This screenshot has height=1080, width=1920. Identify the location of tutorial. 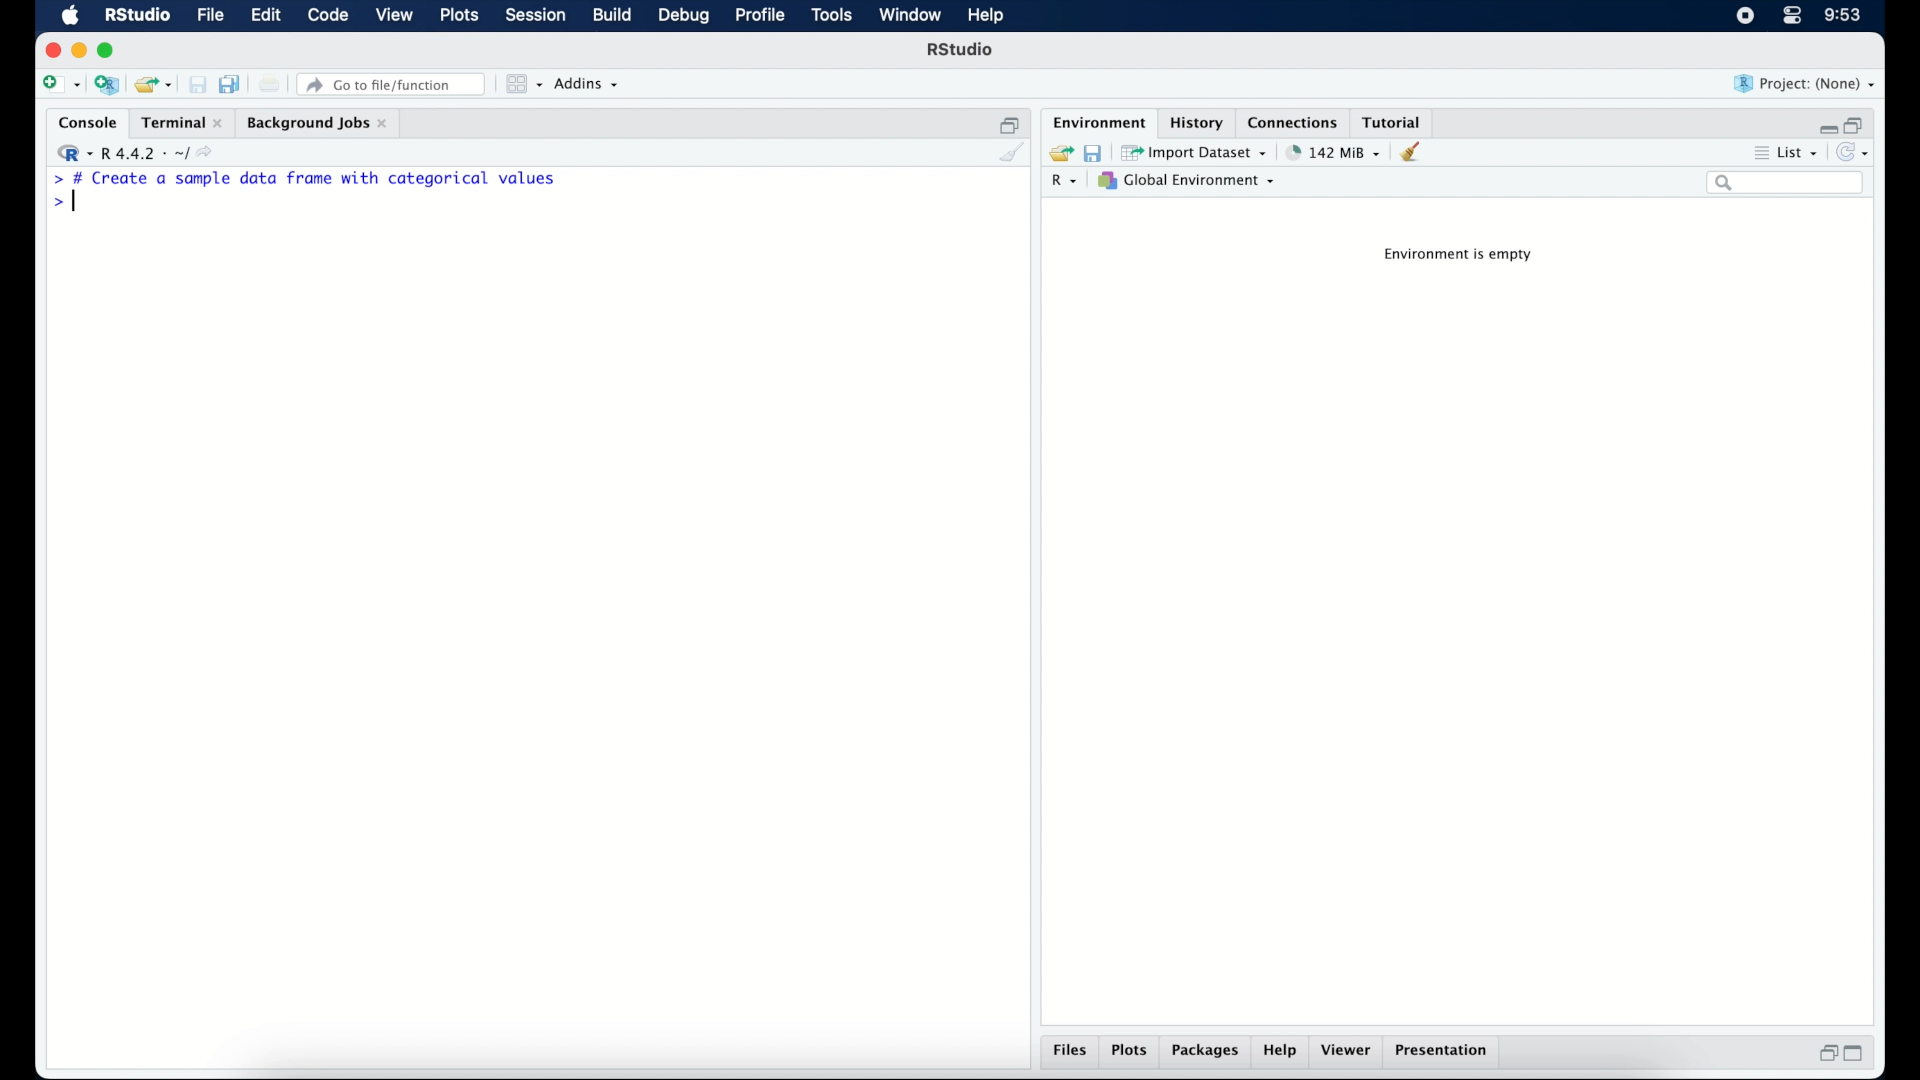
(1396, 121).